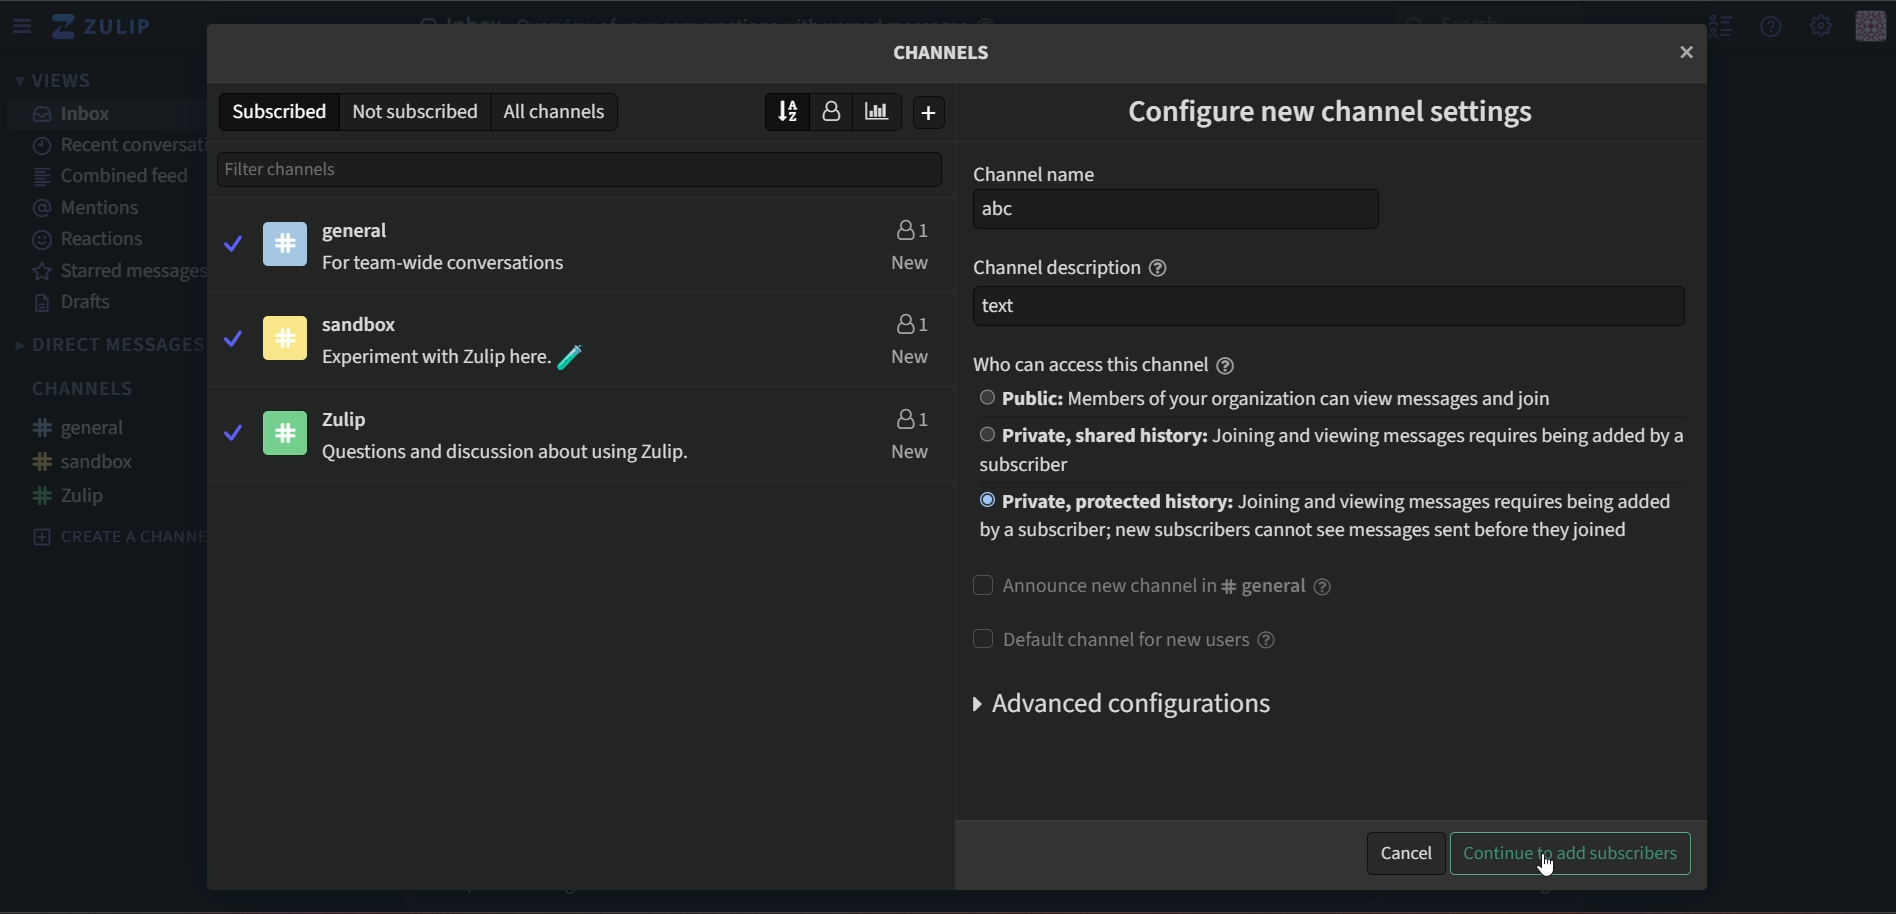 This screenshot has height=914, width=1896. Describe the element at coordinates (944, 52) in the screenshot. I see `channels` at that location.